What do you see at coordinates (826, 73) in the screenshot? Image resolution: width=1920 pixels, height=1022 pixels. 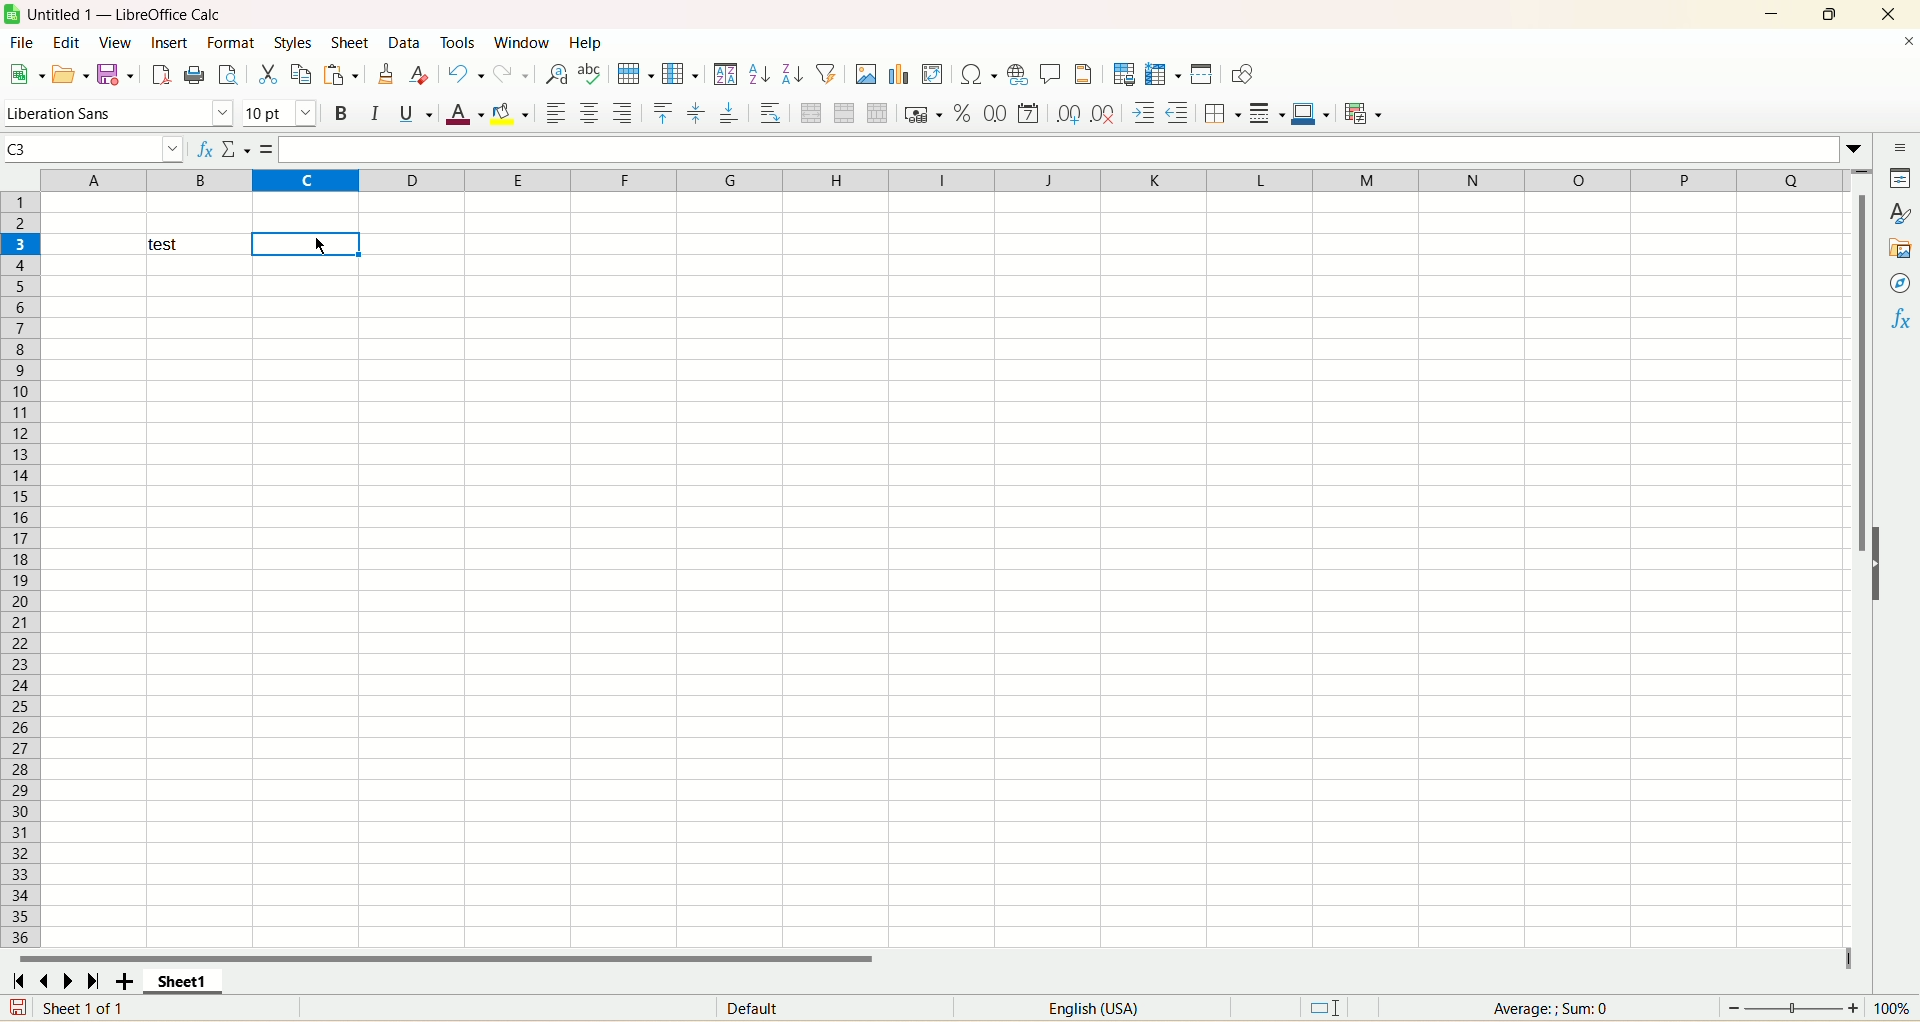 I see `auto filter` at bounding box center [826, 73].